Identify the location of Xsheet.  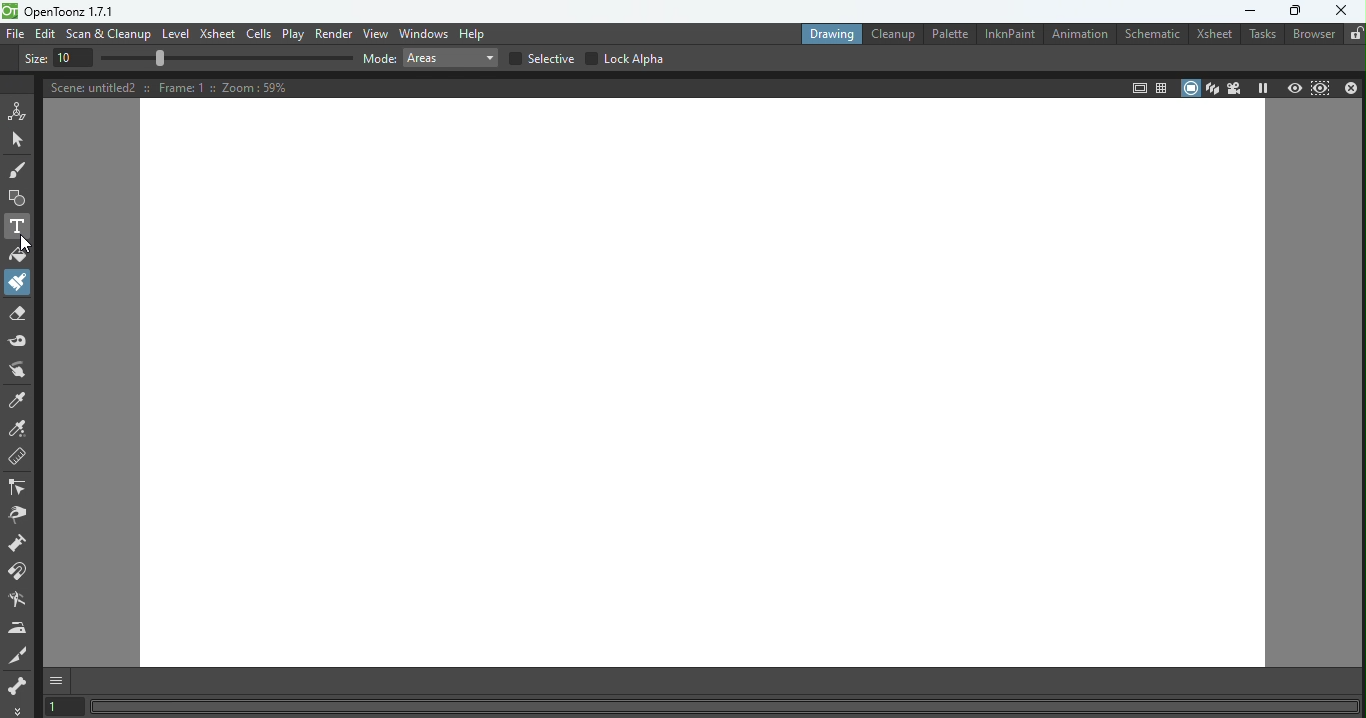
(219, 34).